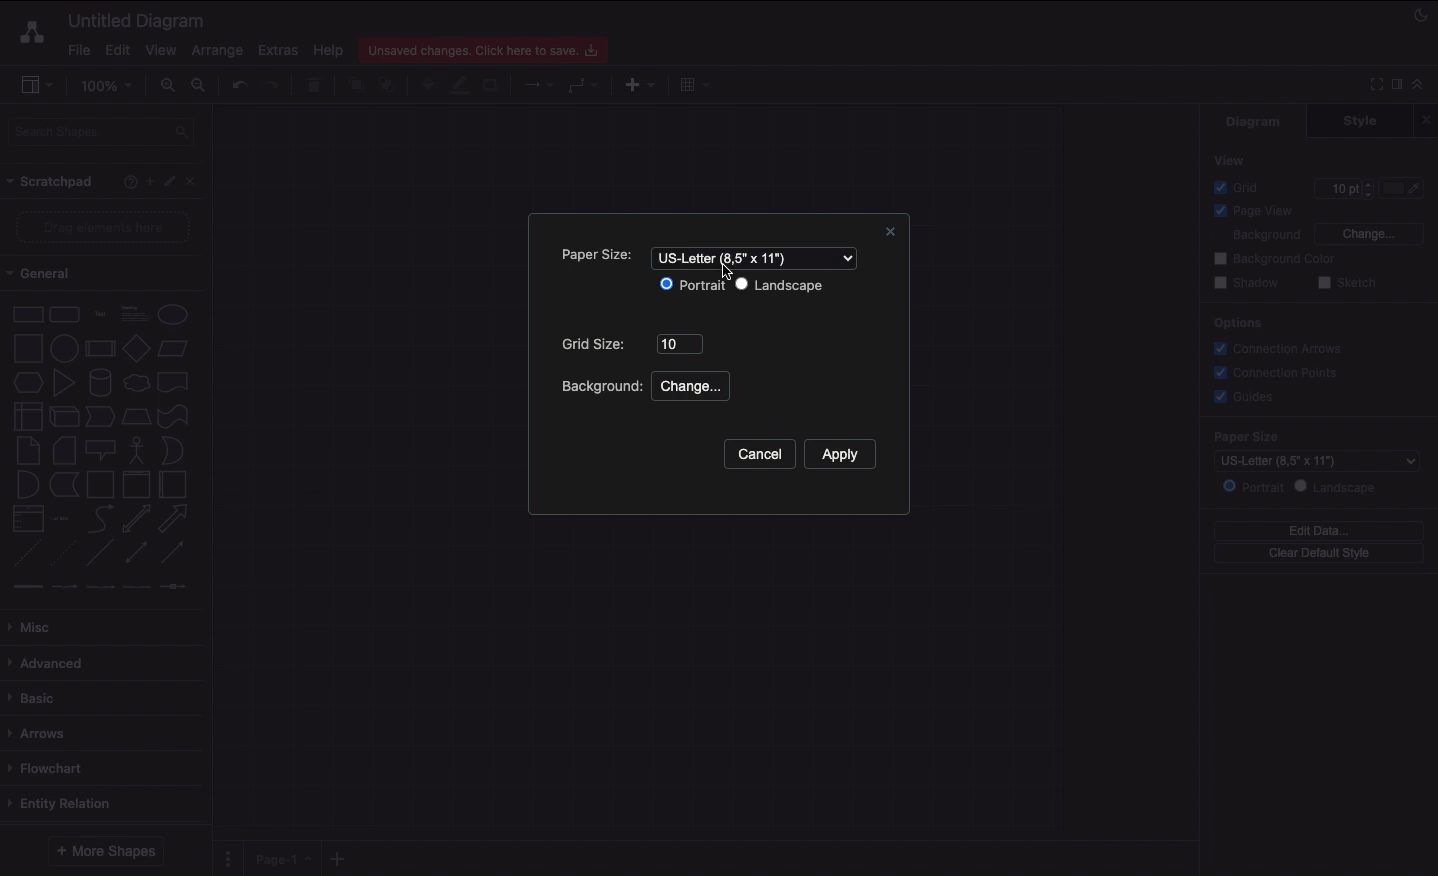  I want to click on Step, so click(100, 417).